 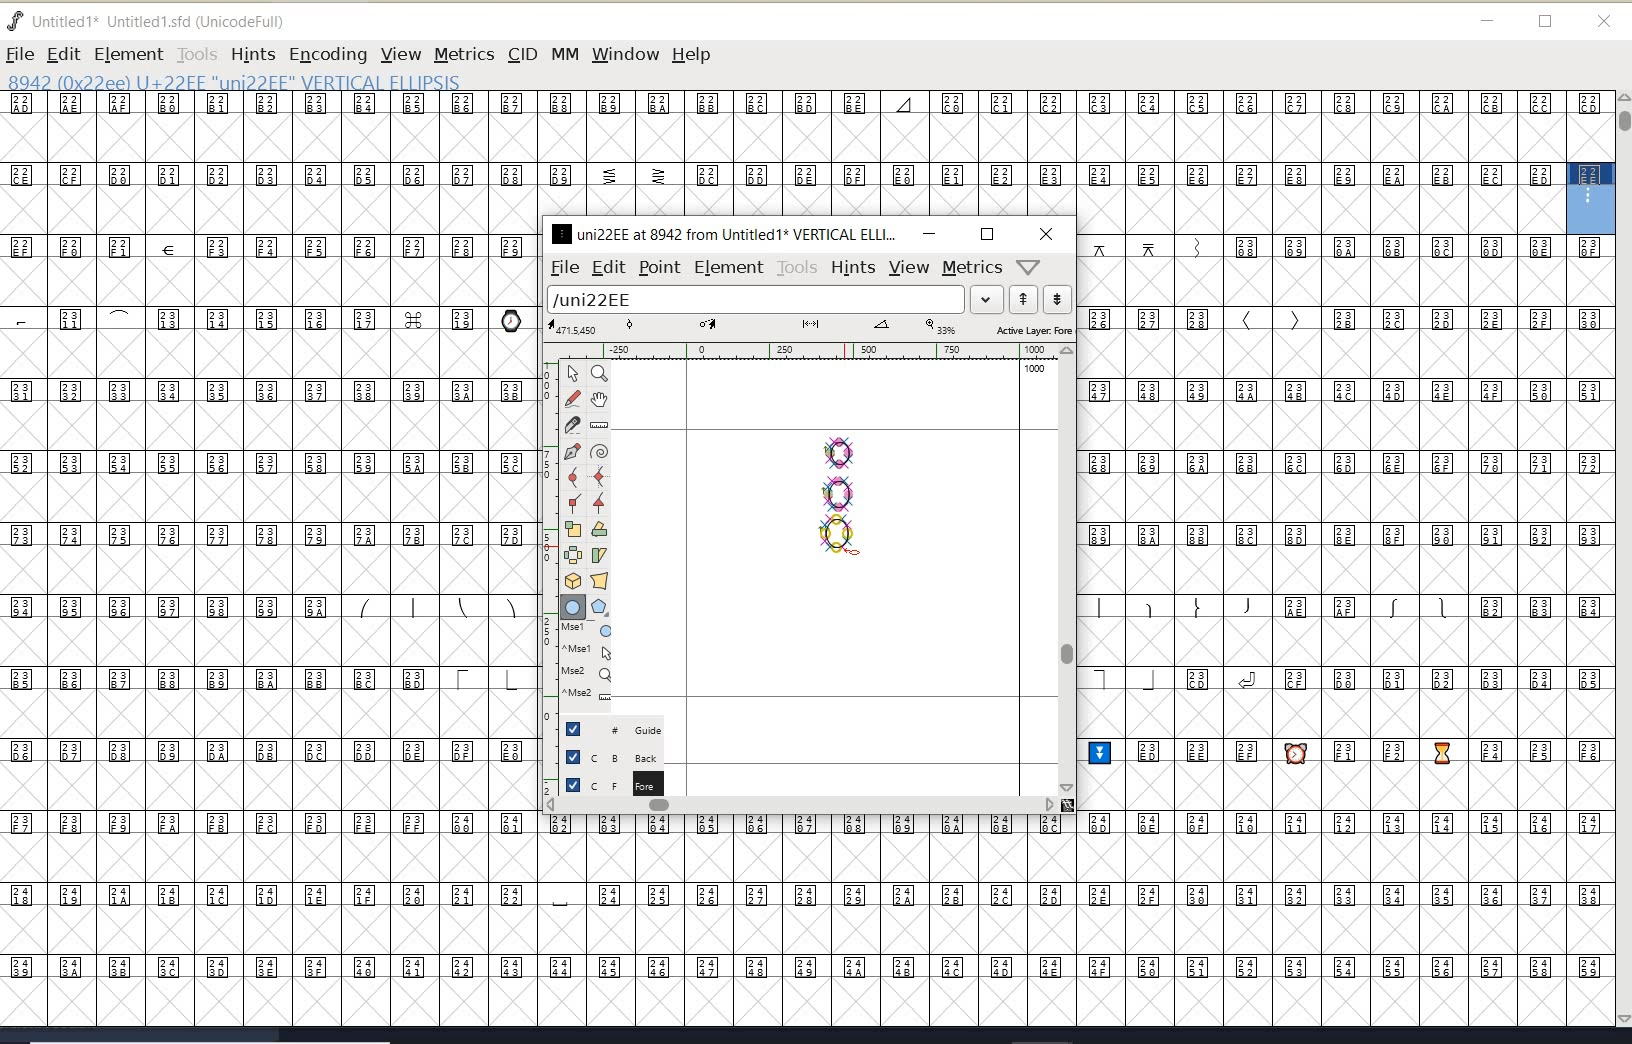 I want to click on SCALE, so click(x=547, y=568).